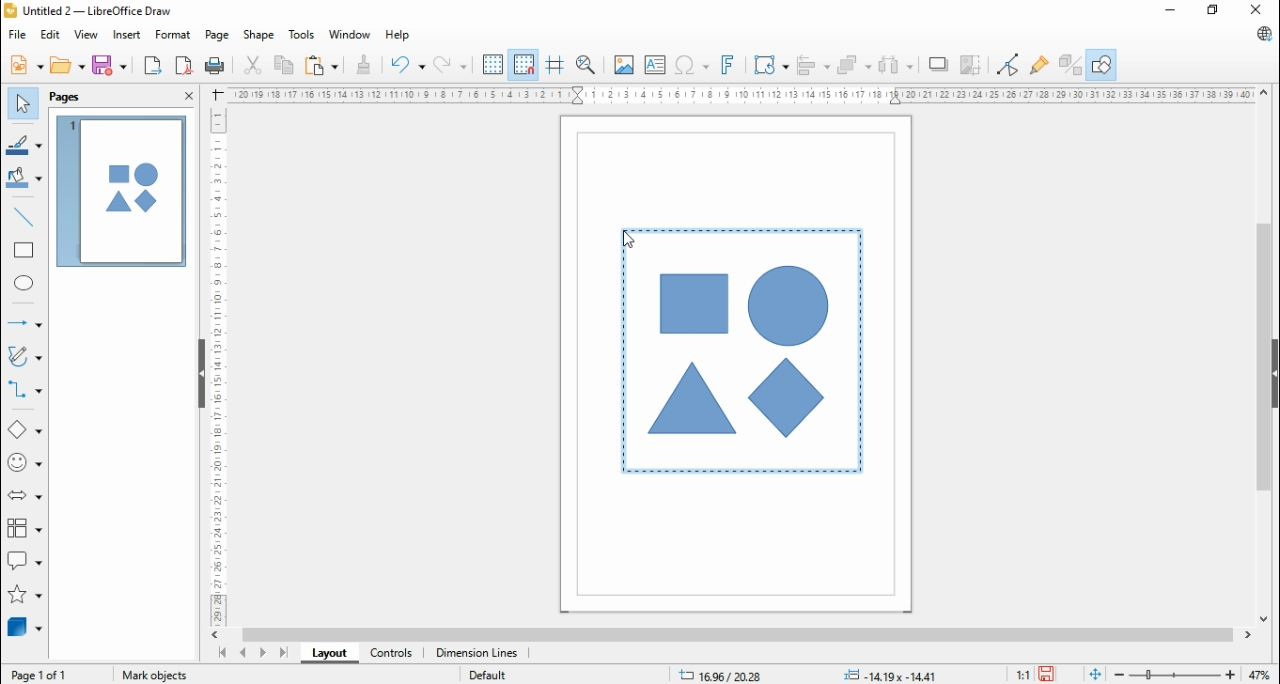 This screenshot has width=1280, height=684. Describe the element at coordinates (24, 528) in the screenshot. I see `flowchart` at that location.